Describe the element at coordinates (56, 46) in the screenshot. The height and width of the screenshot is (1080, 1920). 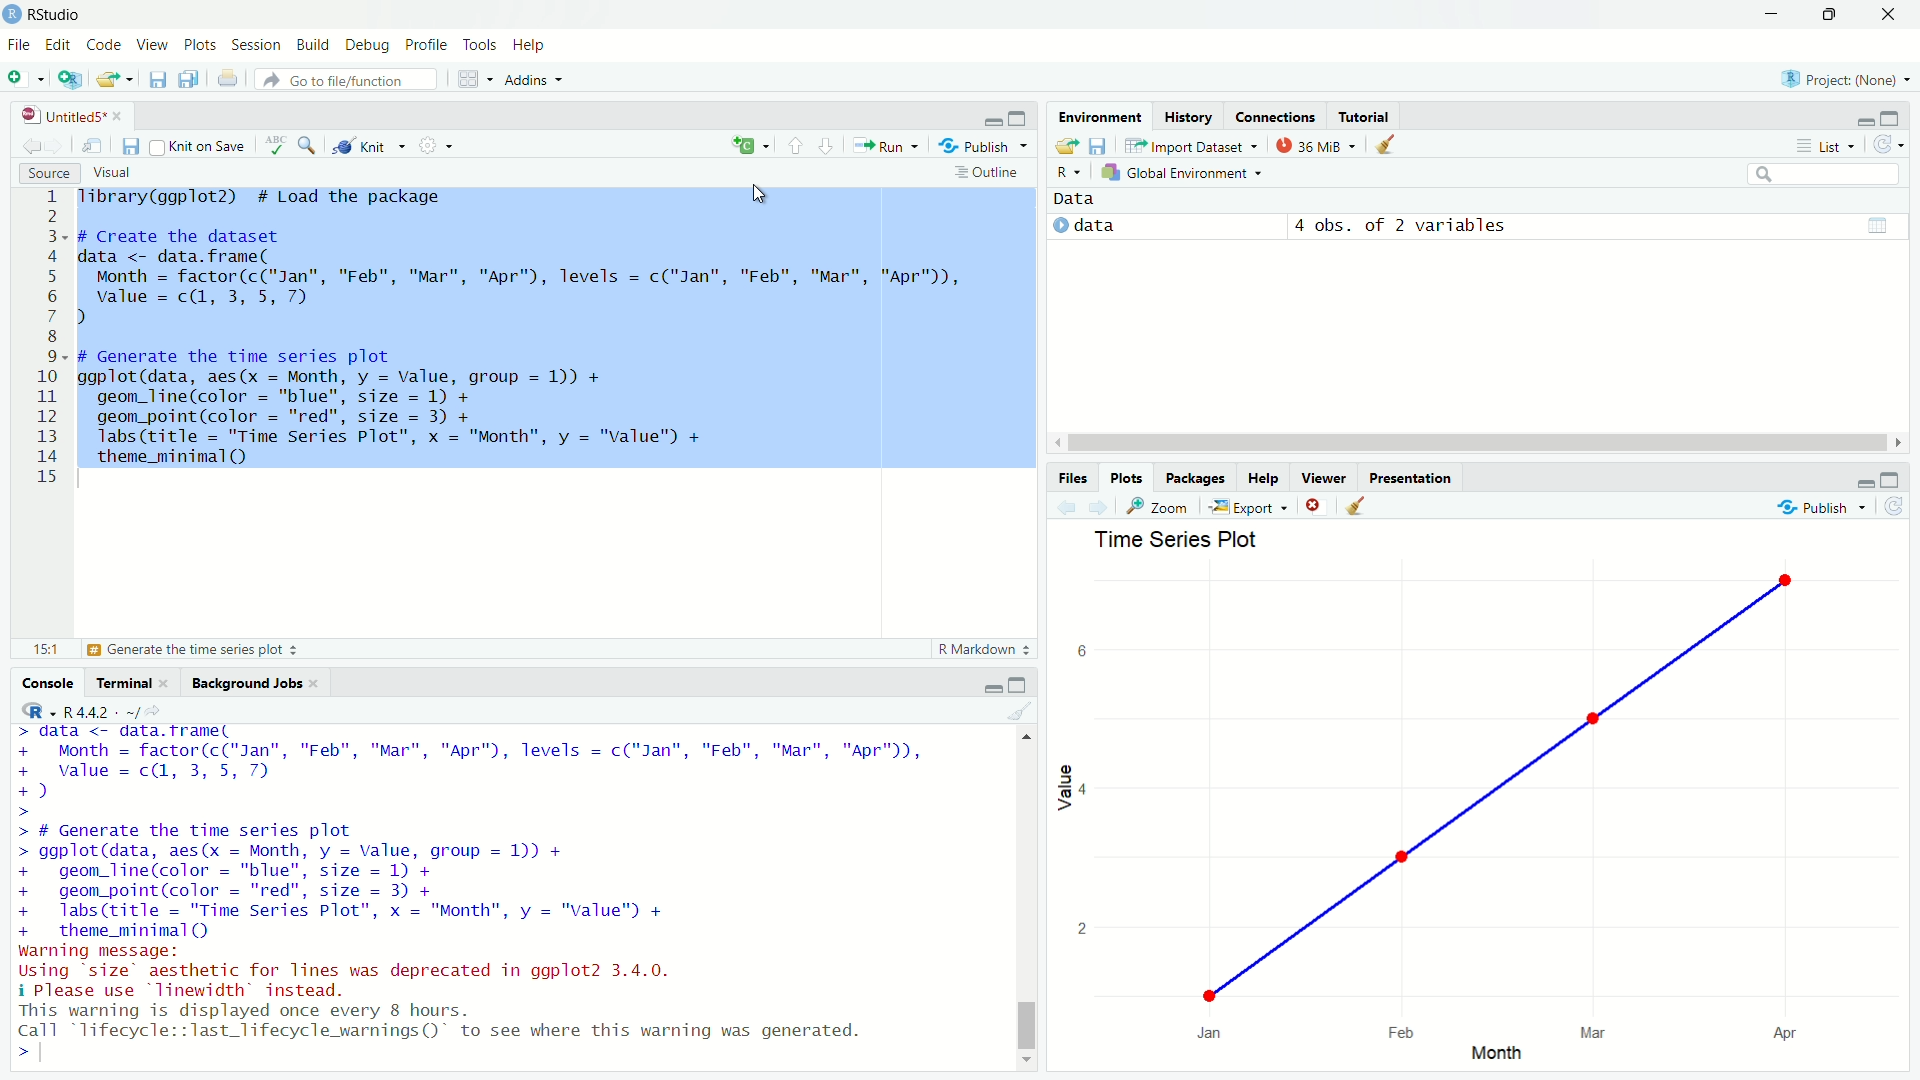
I see `edit` at that location.